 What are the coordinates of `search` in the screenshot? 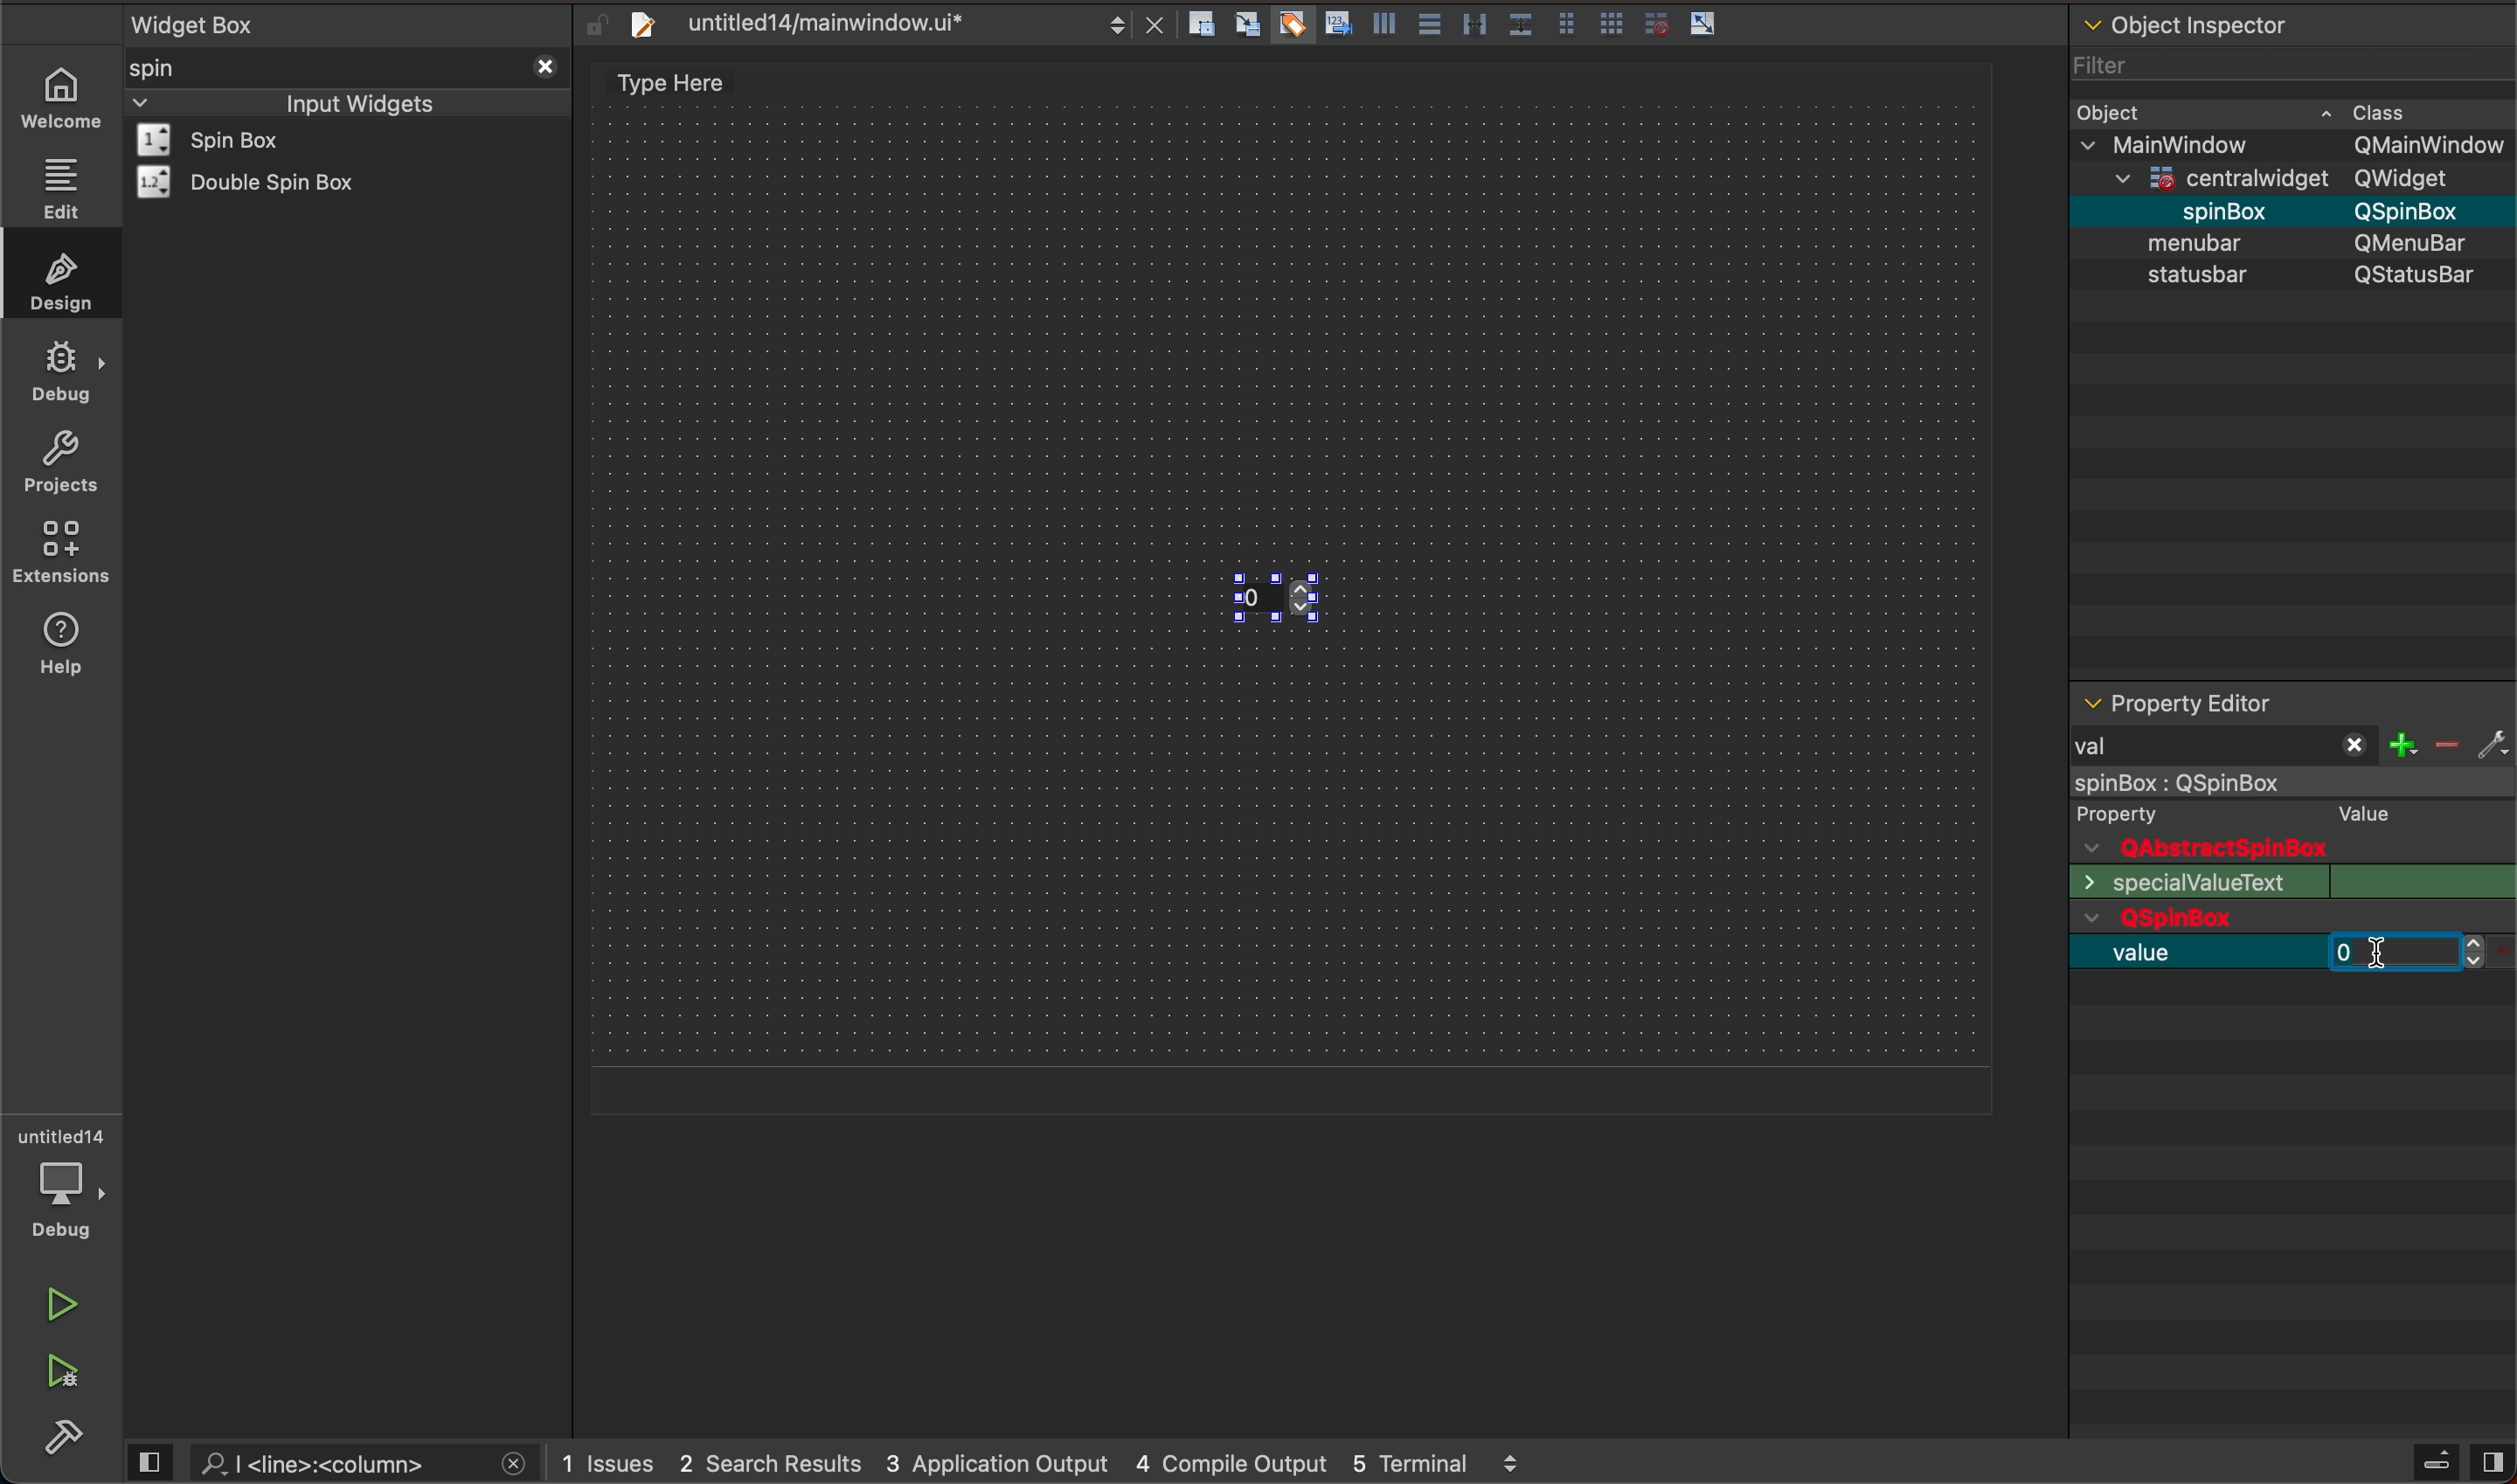 It's located at (337, 1462).